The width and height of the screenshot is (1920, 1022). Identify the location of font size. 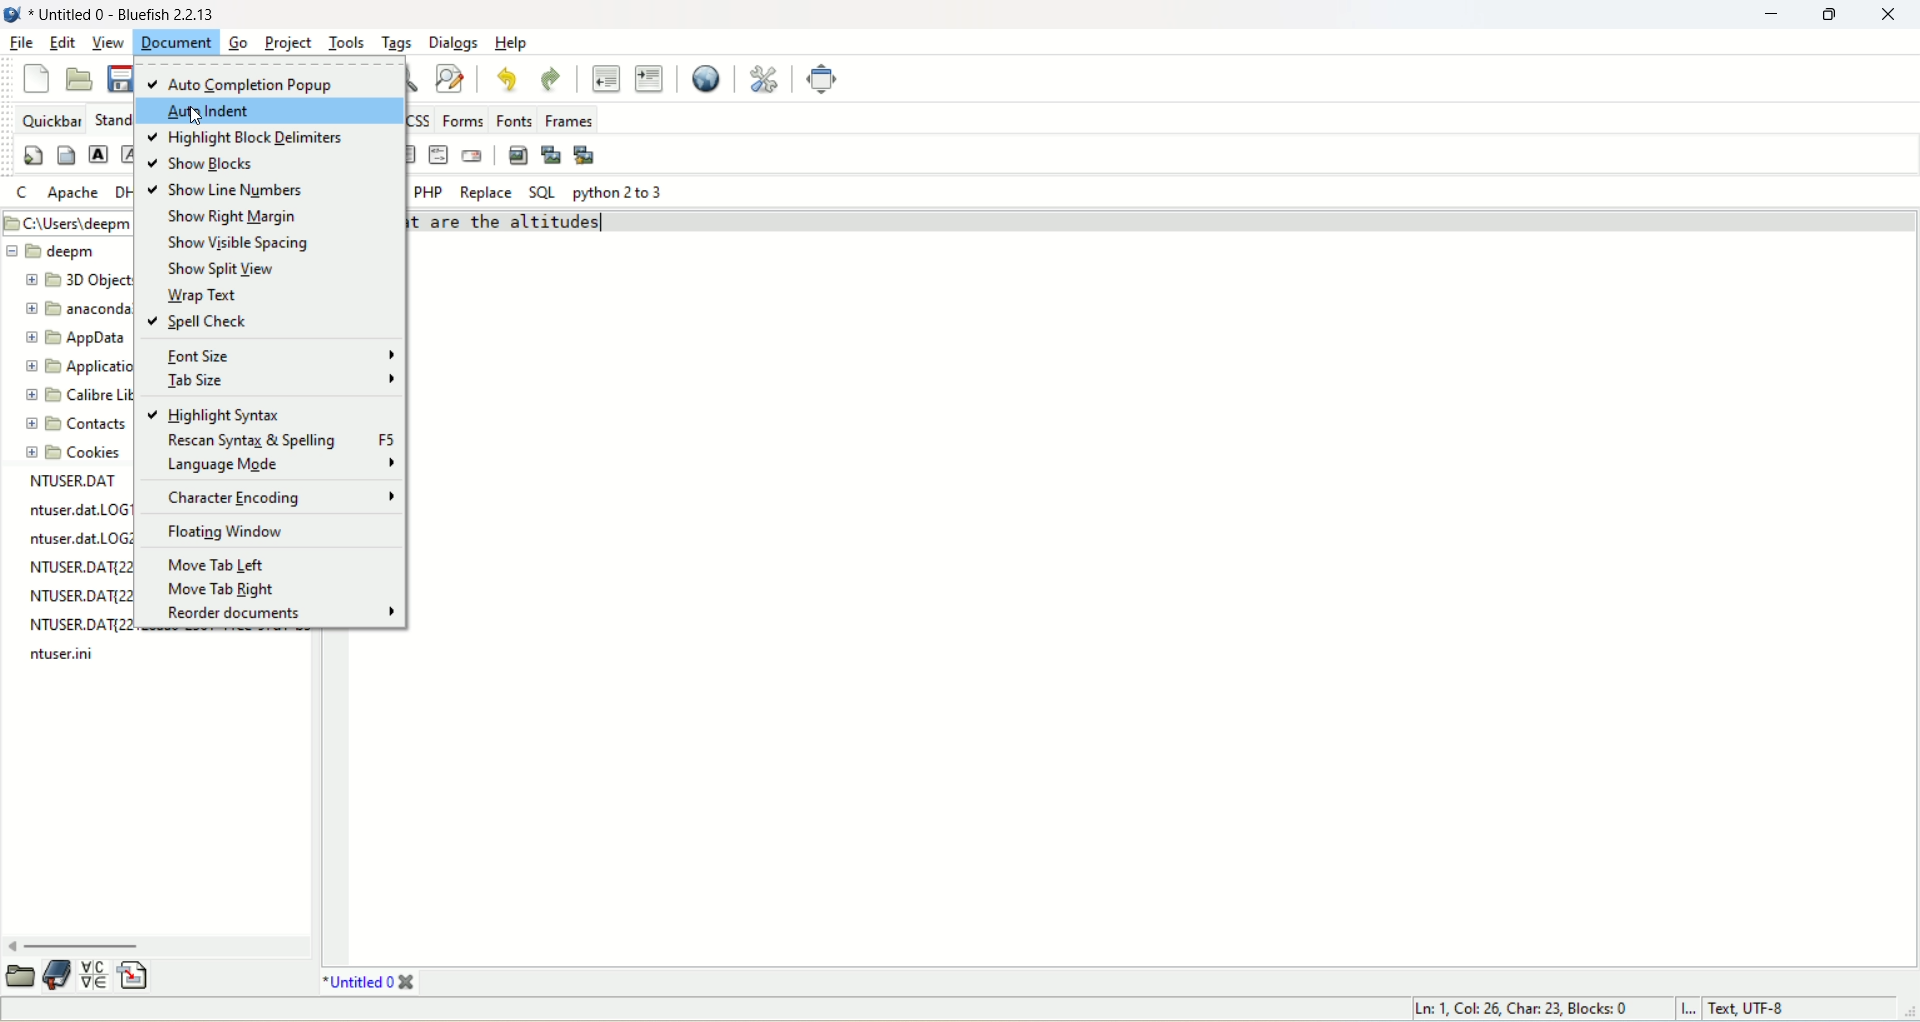
(278, 353).